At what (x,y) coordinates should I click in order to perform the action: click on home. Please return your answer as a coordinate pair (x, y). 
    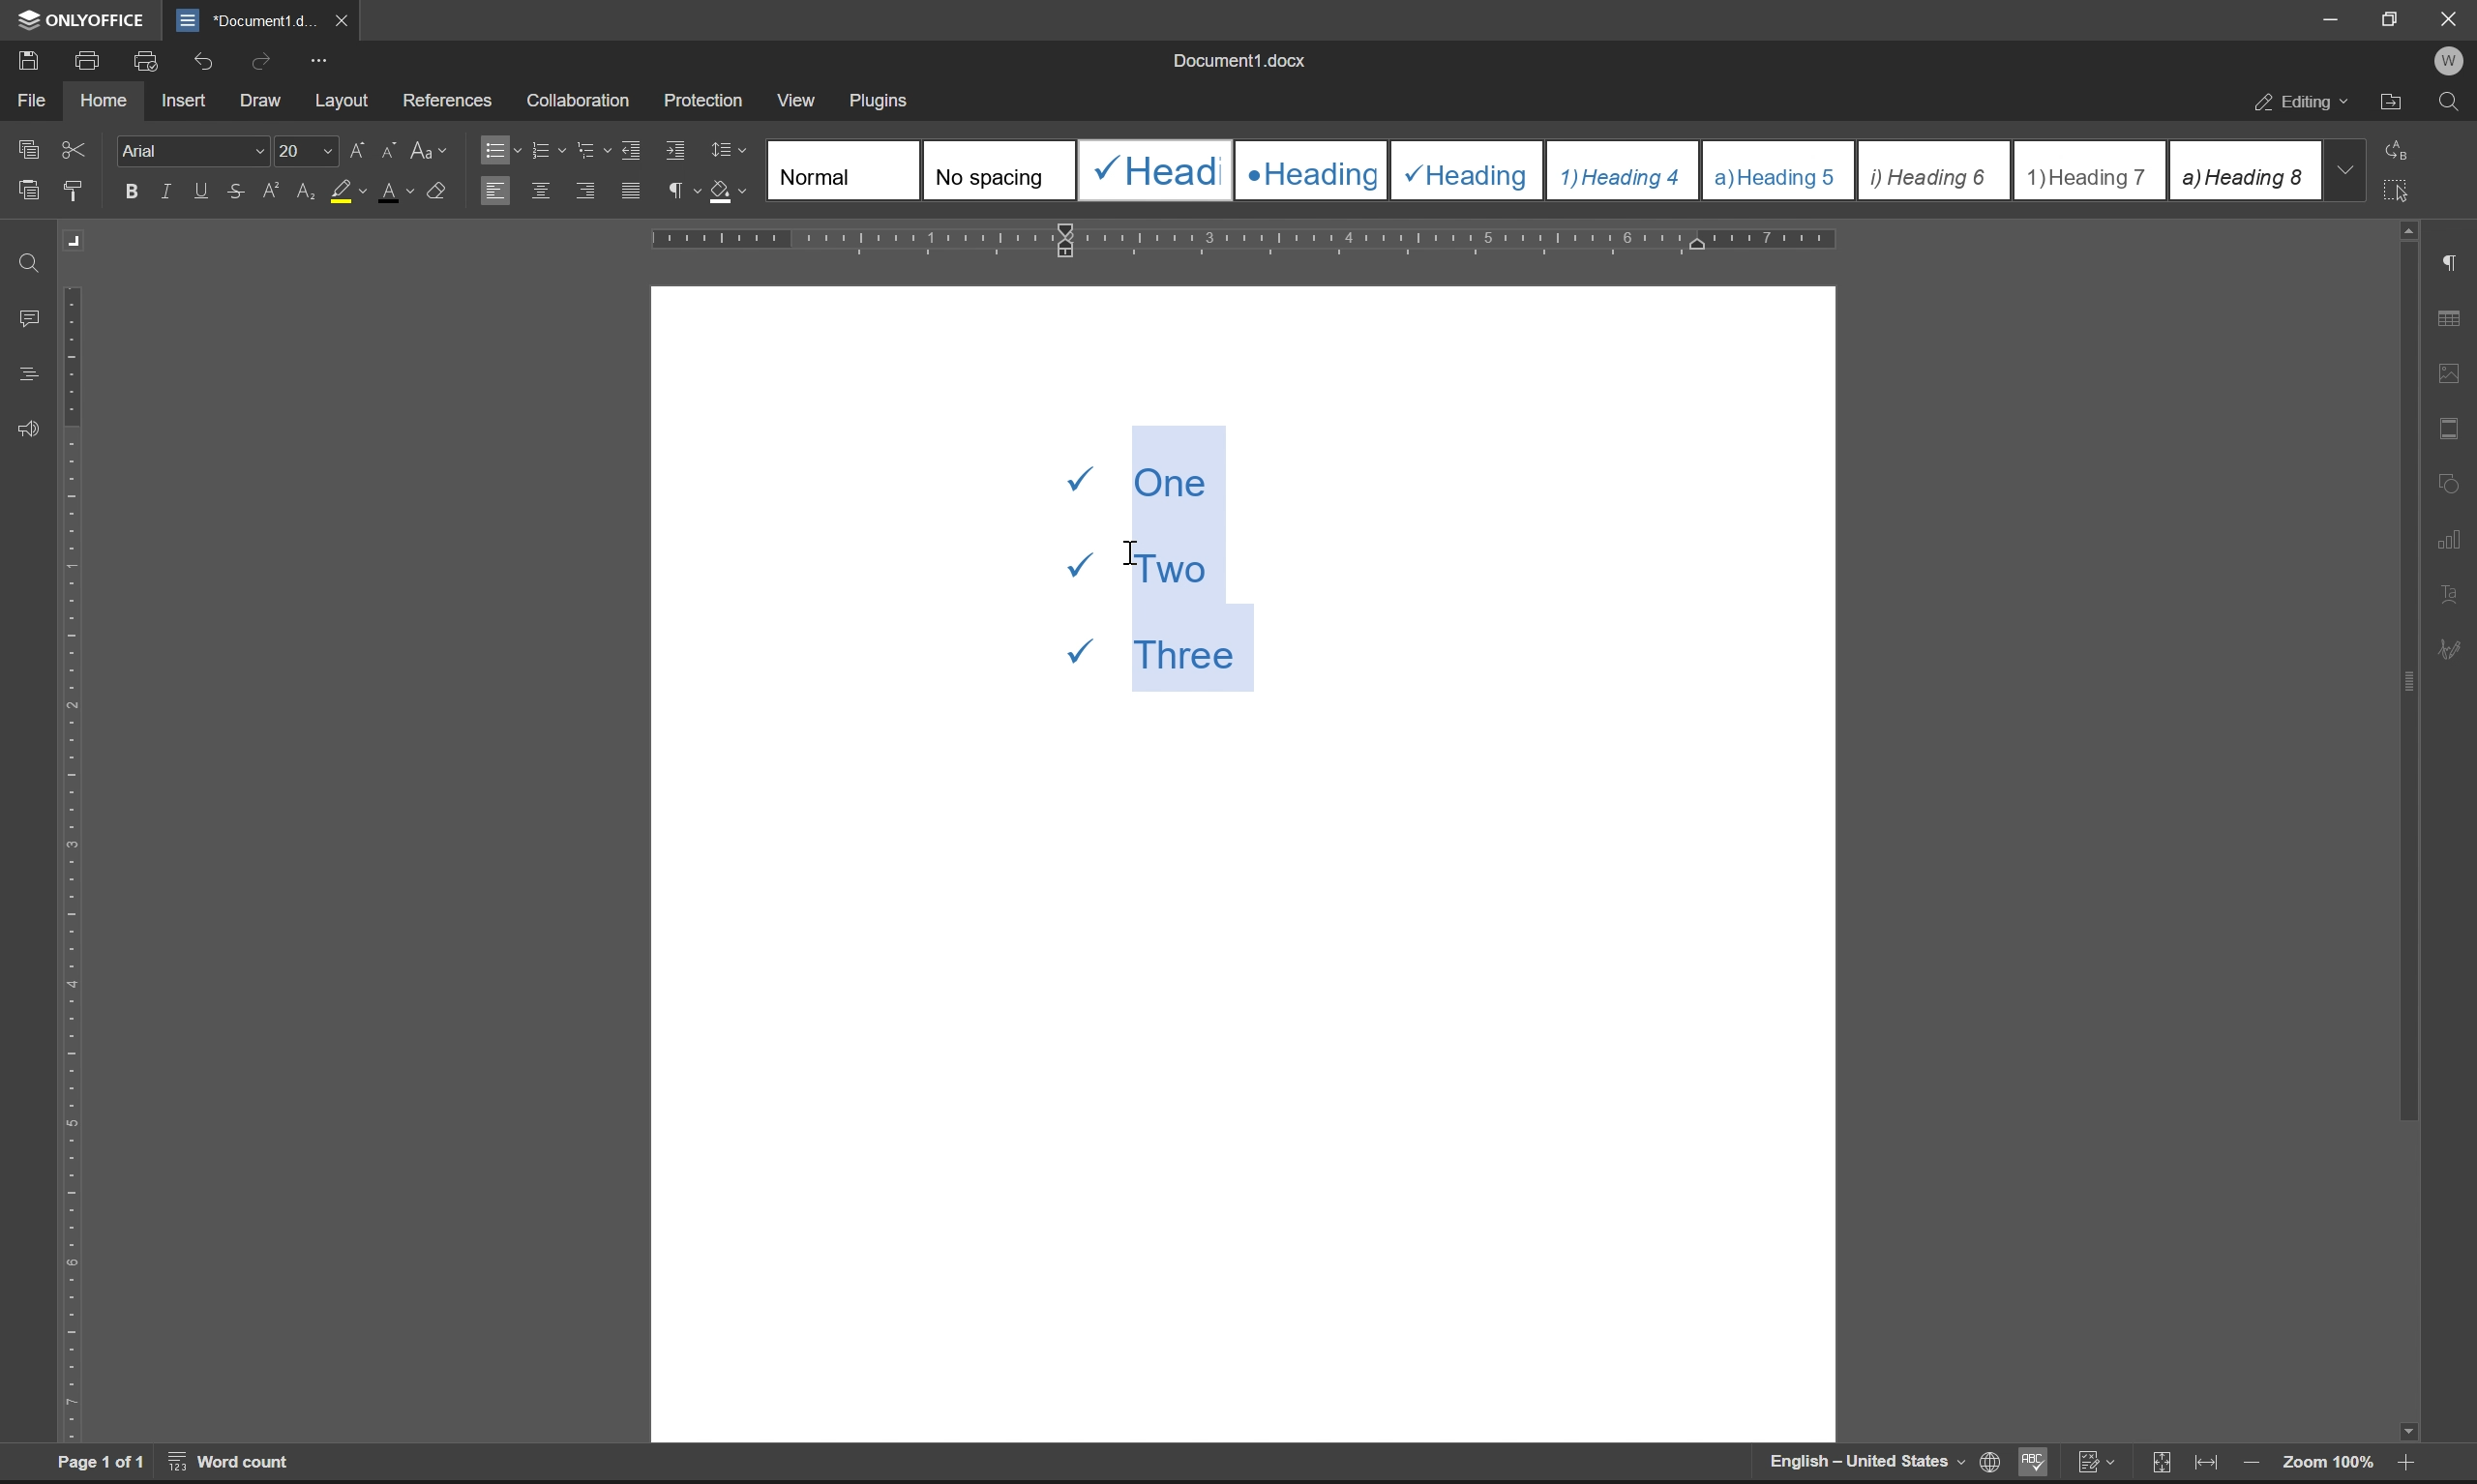
    Looking at the image, I should click on (102, 98).